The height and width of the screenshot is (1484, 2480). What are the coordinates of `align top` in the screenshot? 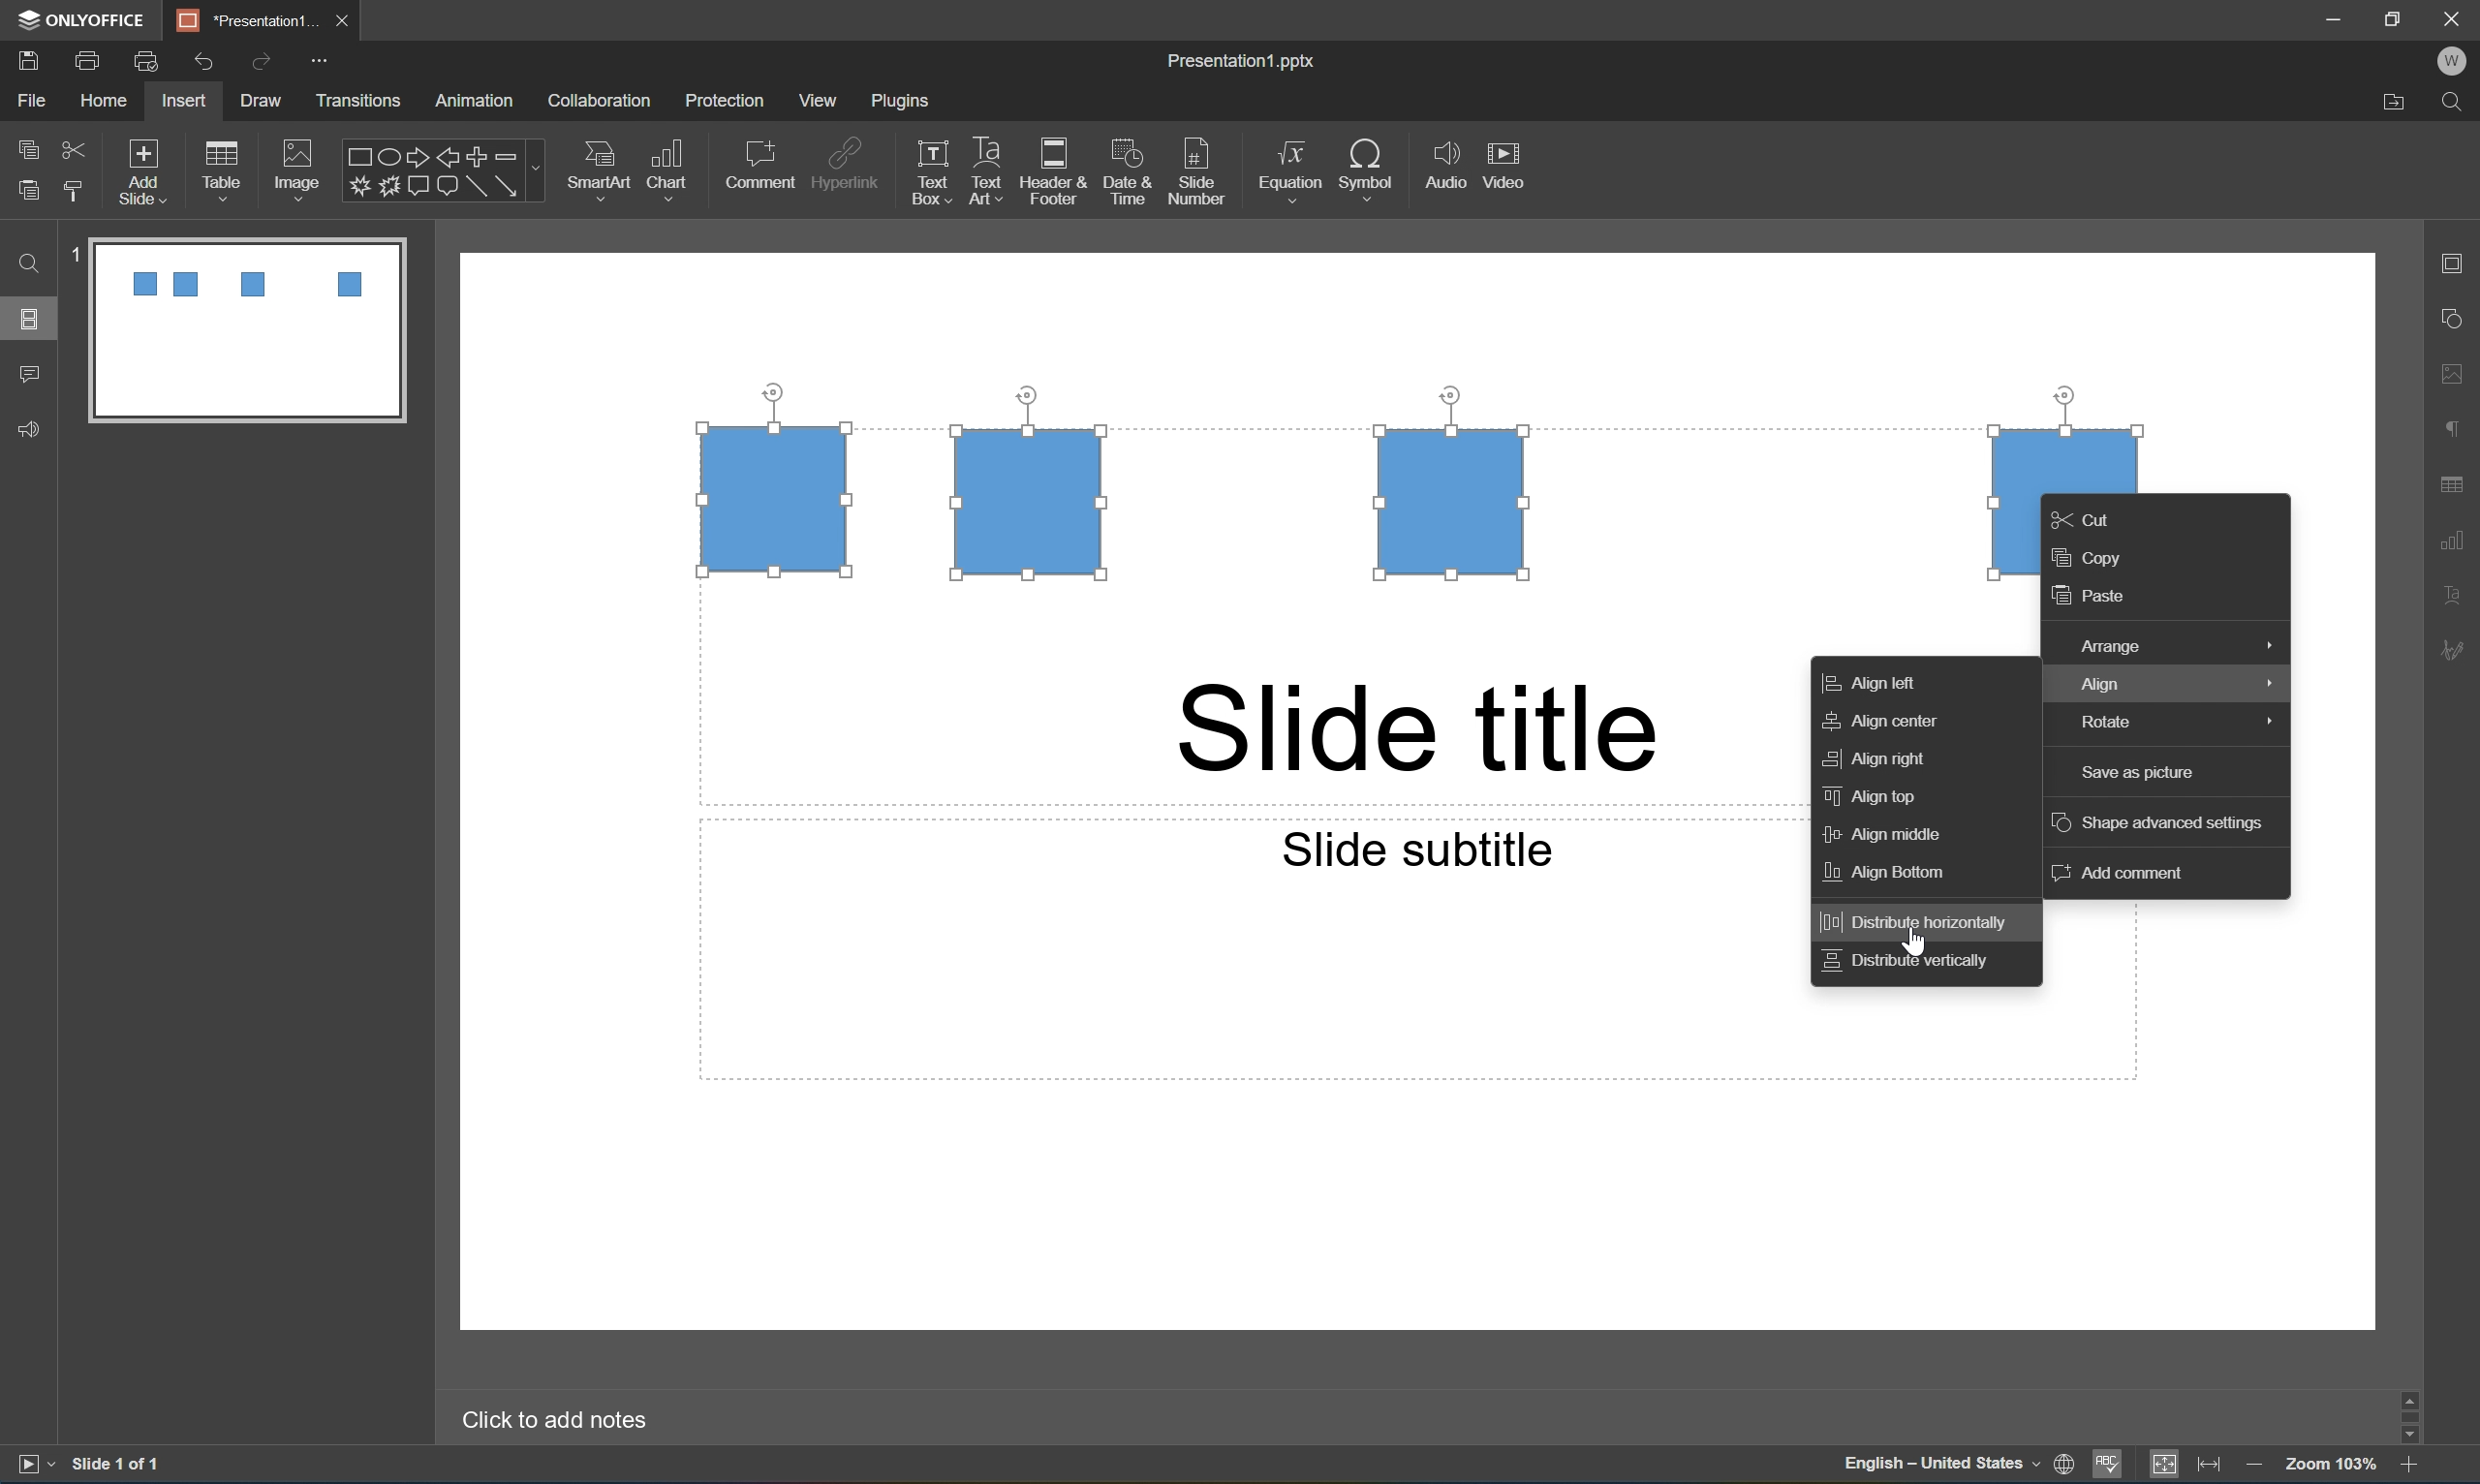 It's located at (1871, 797).